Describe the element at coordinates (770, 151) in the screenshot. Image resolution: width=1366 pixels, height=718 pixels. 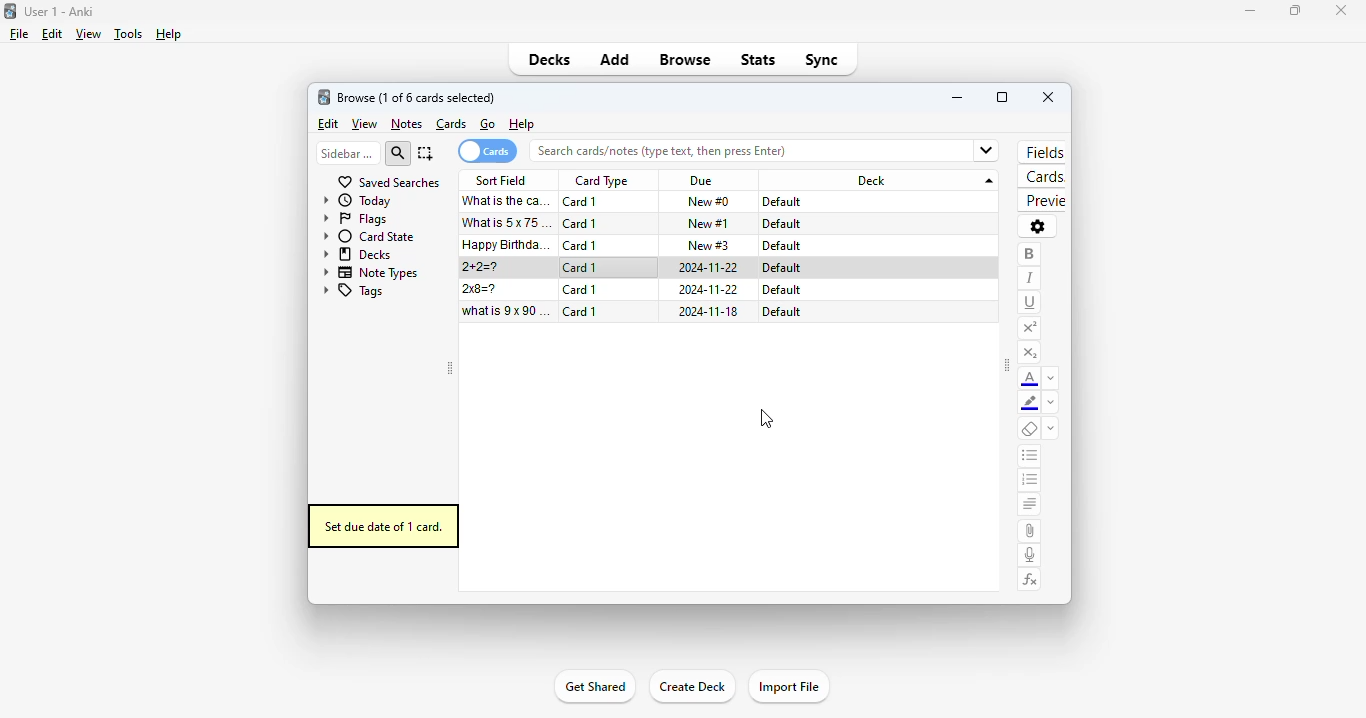
I see `Search cards/notes (type text, then press Enter)` at that location.